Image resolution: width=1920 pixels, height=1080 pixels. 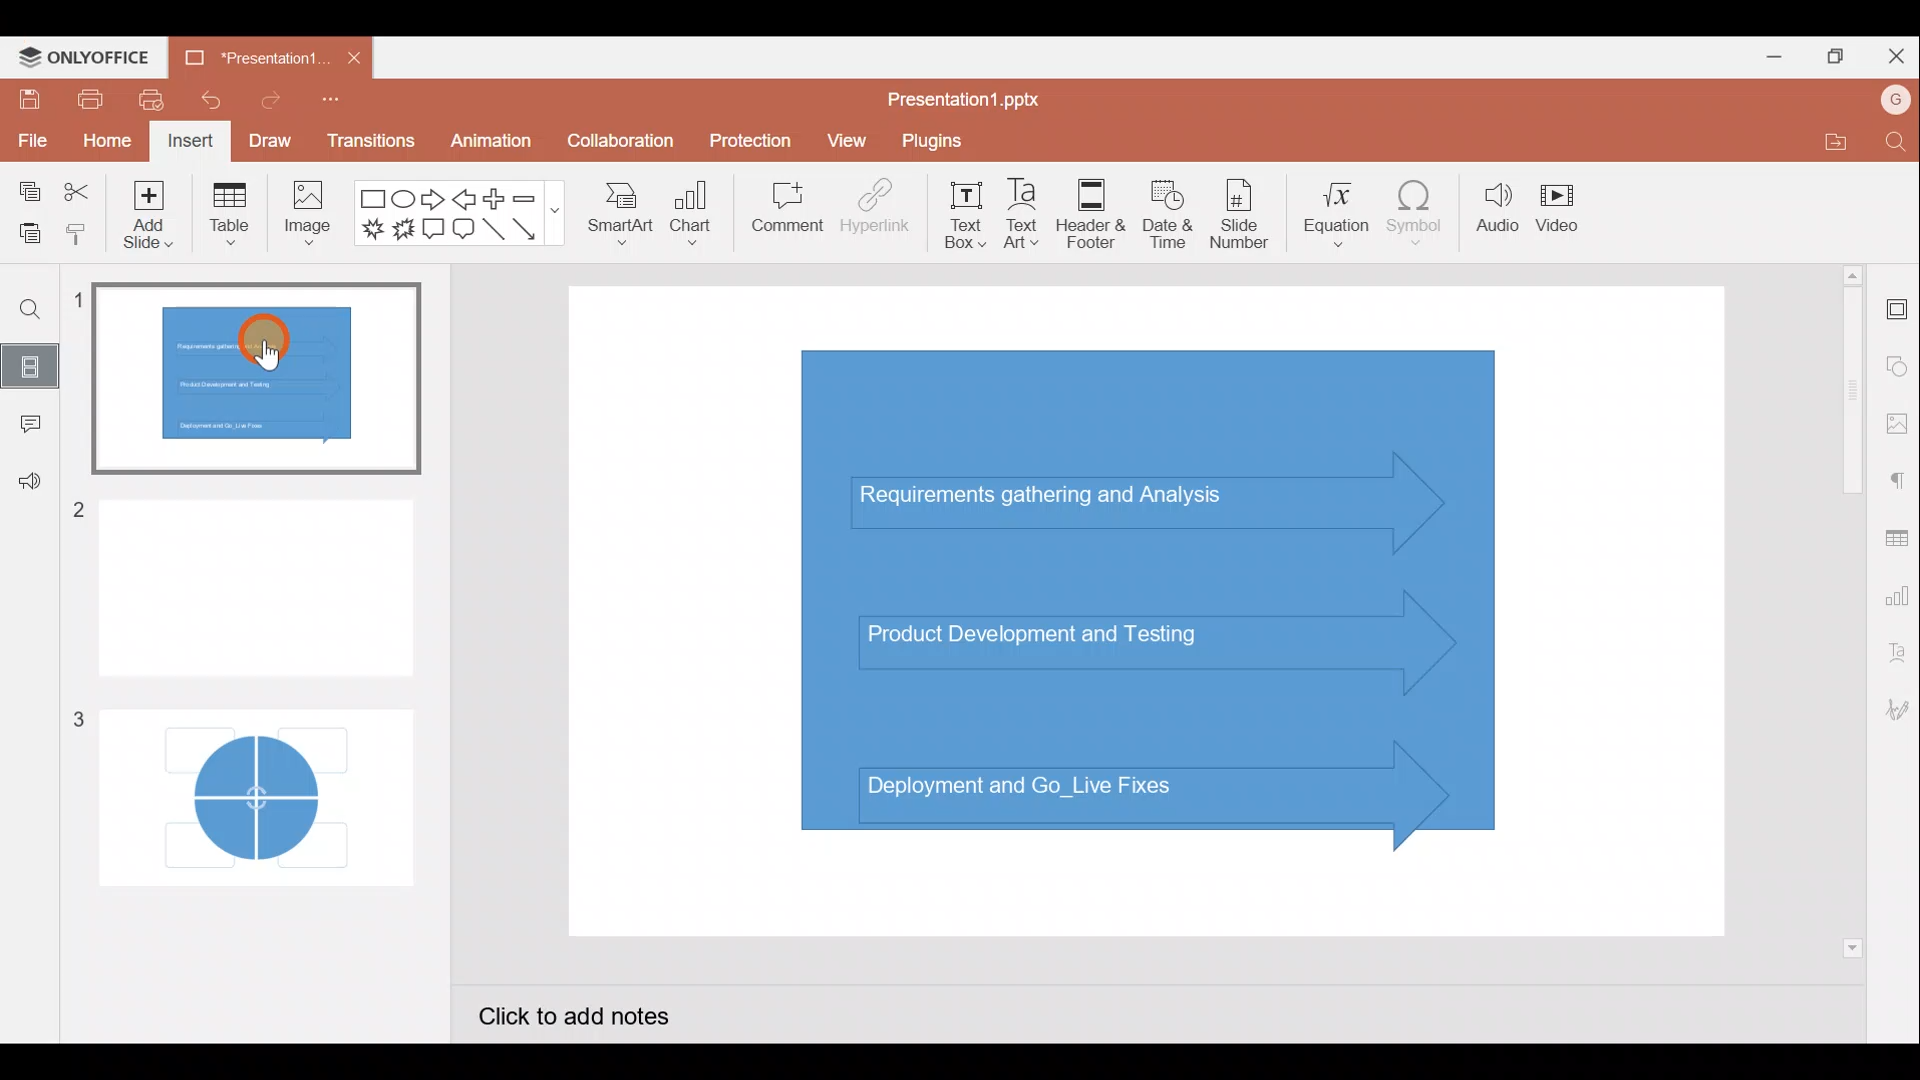 I want to click on Plugins, so click(x=941, y=143).